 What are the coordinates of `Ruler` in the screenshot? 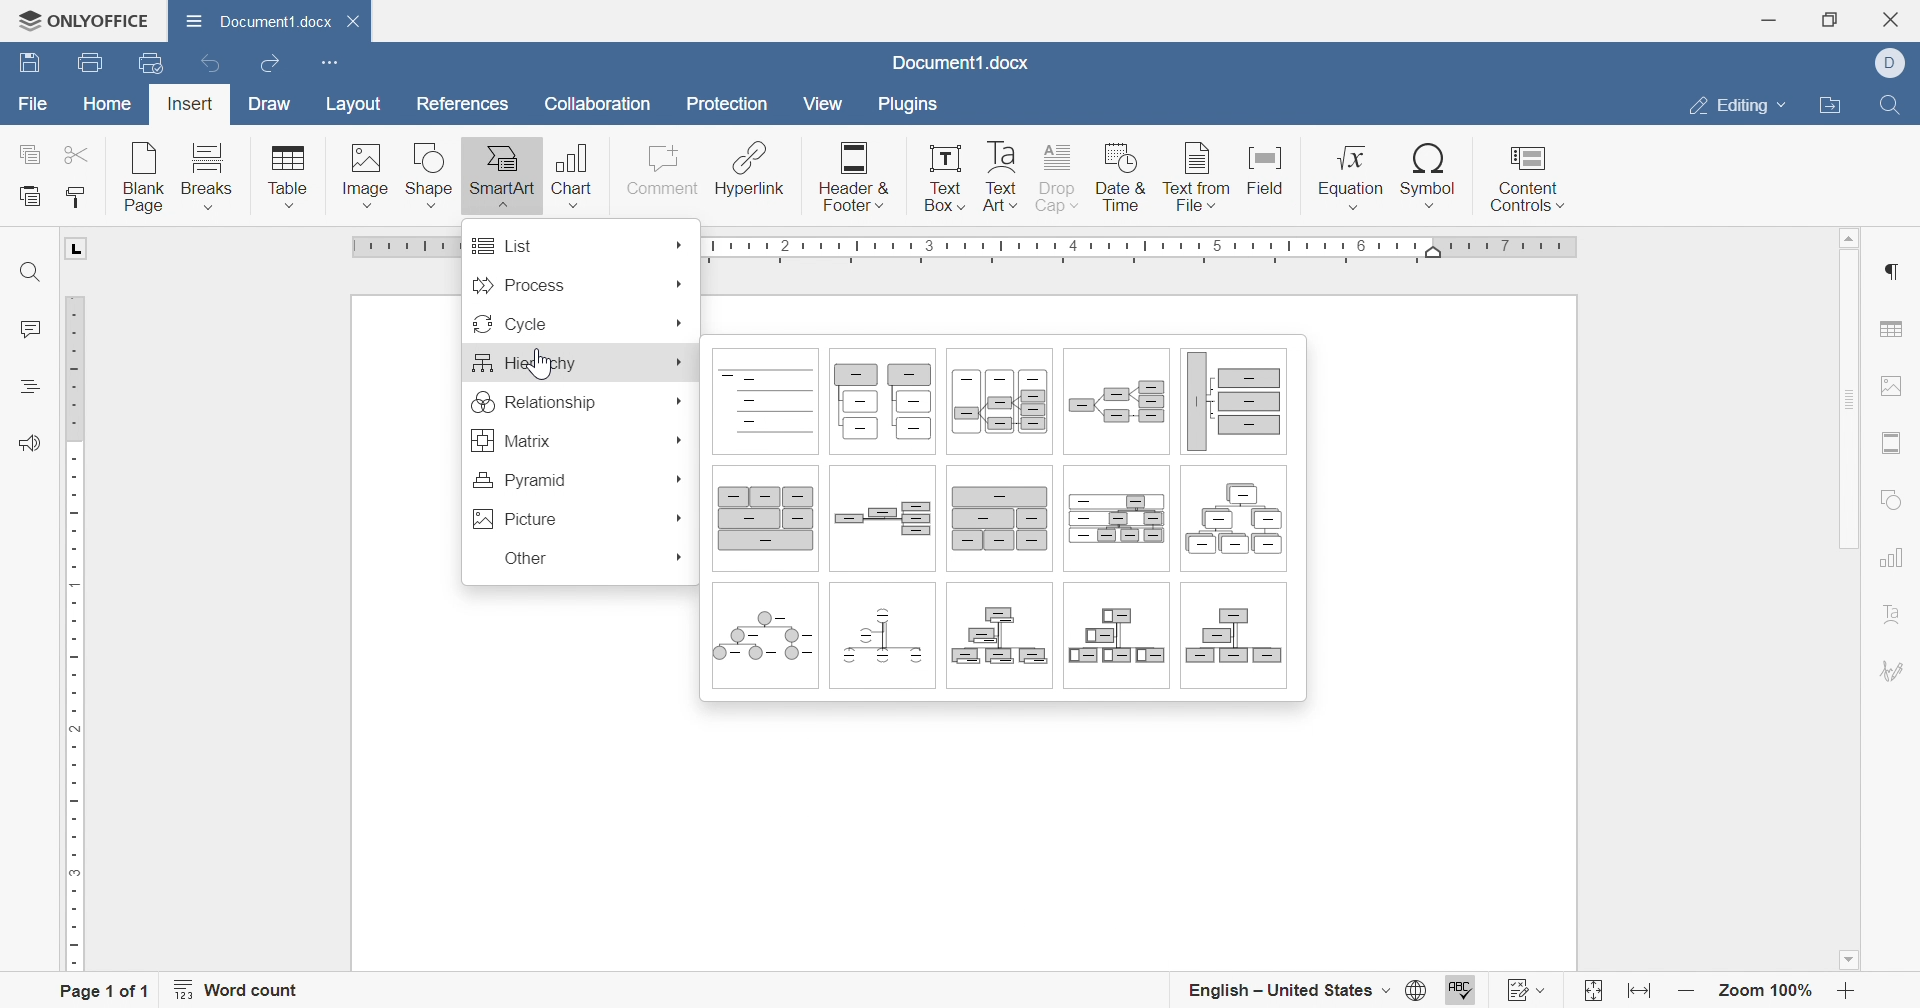 It's located at (73, 606).